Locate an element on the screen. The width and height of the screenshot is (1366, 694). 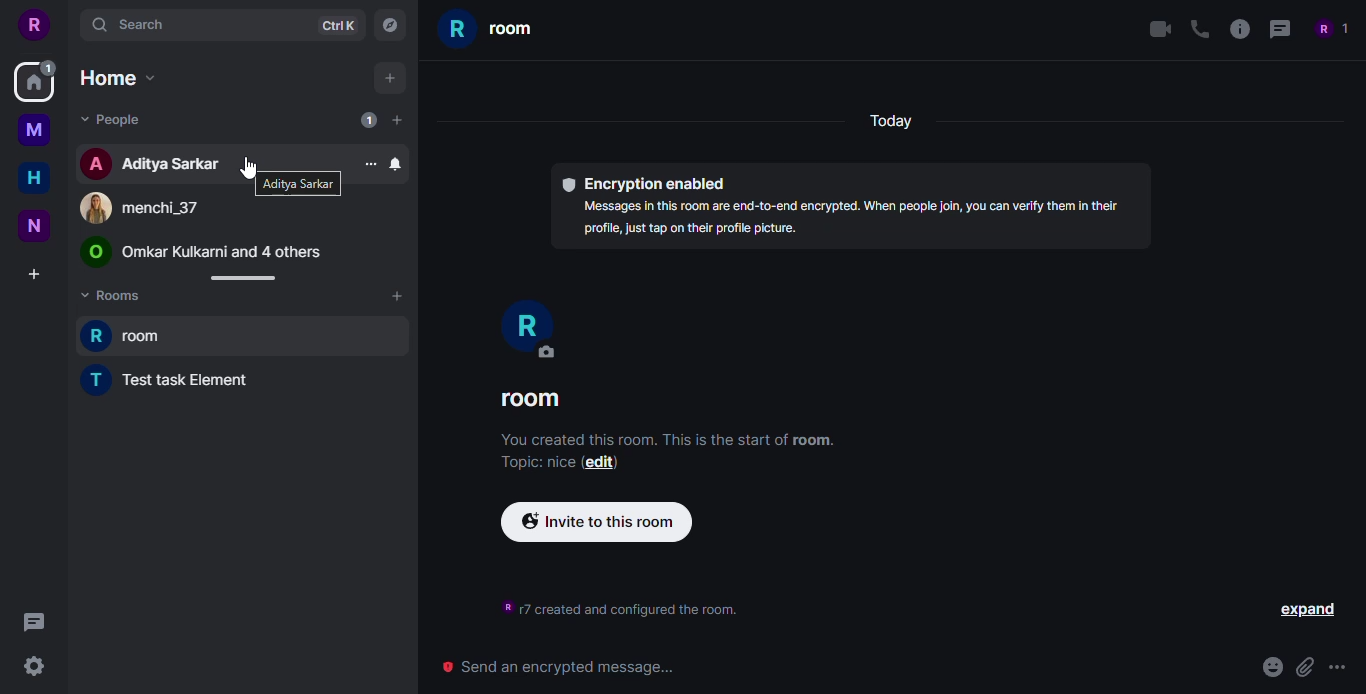
room is located at coordinates (491, 32).